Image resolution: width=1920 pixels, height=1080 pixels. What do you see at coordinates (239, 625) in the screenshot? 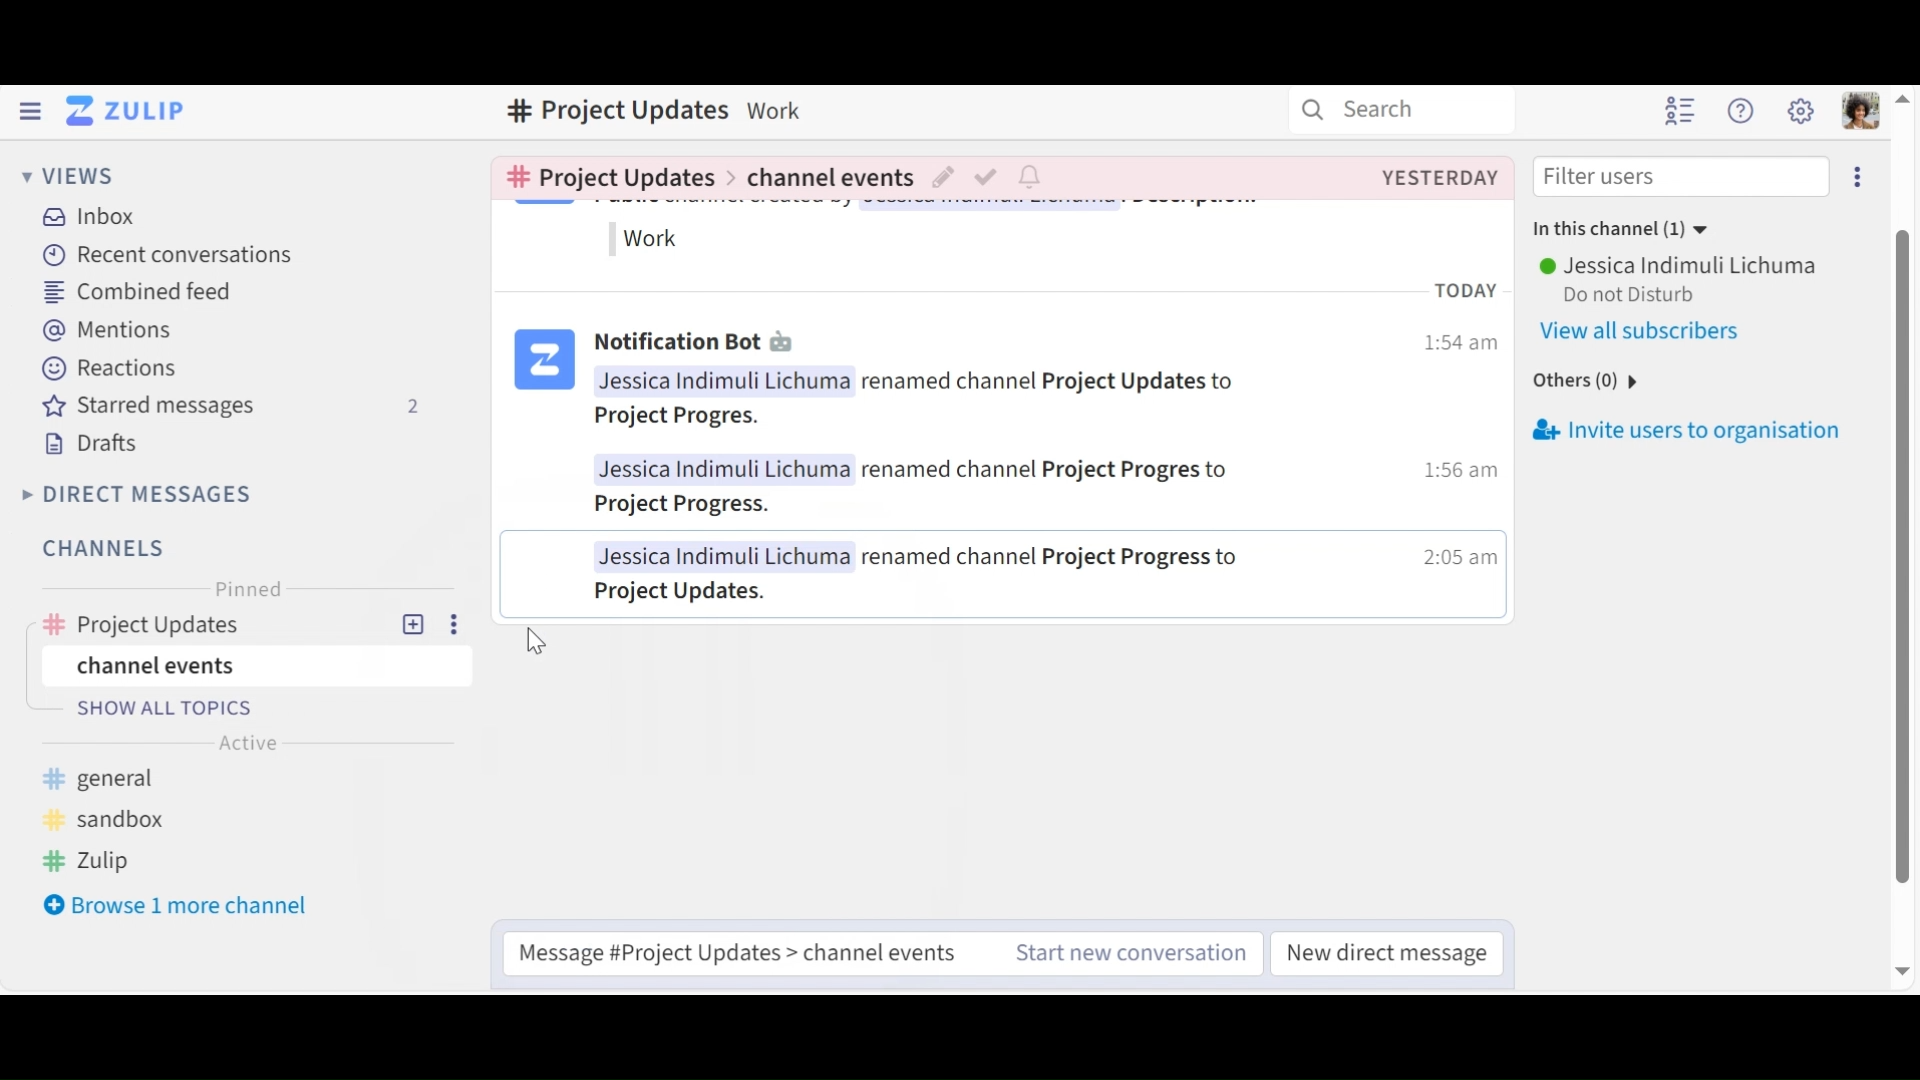
I see `Channel` at bounding box center [239, 625].